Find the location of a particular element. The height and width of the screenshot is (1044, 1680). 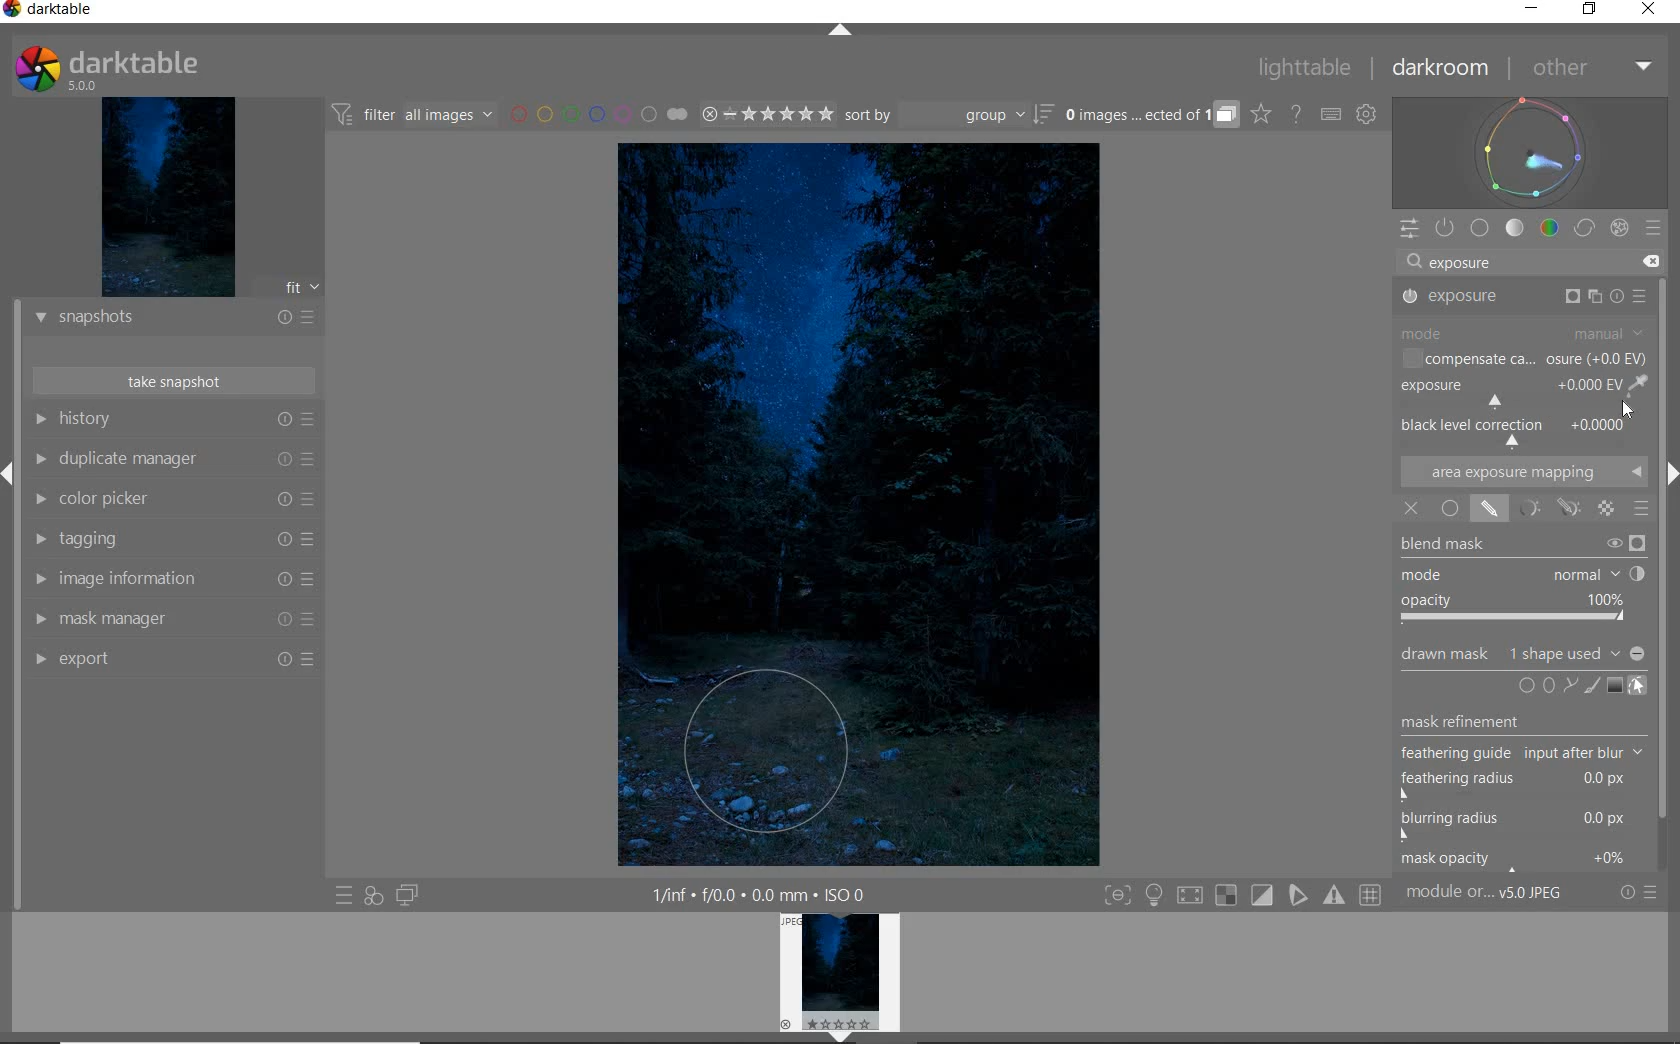

ADD CIRCLE, ELLIPSE, OR PATH is located at coordinates (1562, 685).